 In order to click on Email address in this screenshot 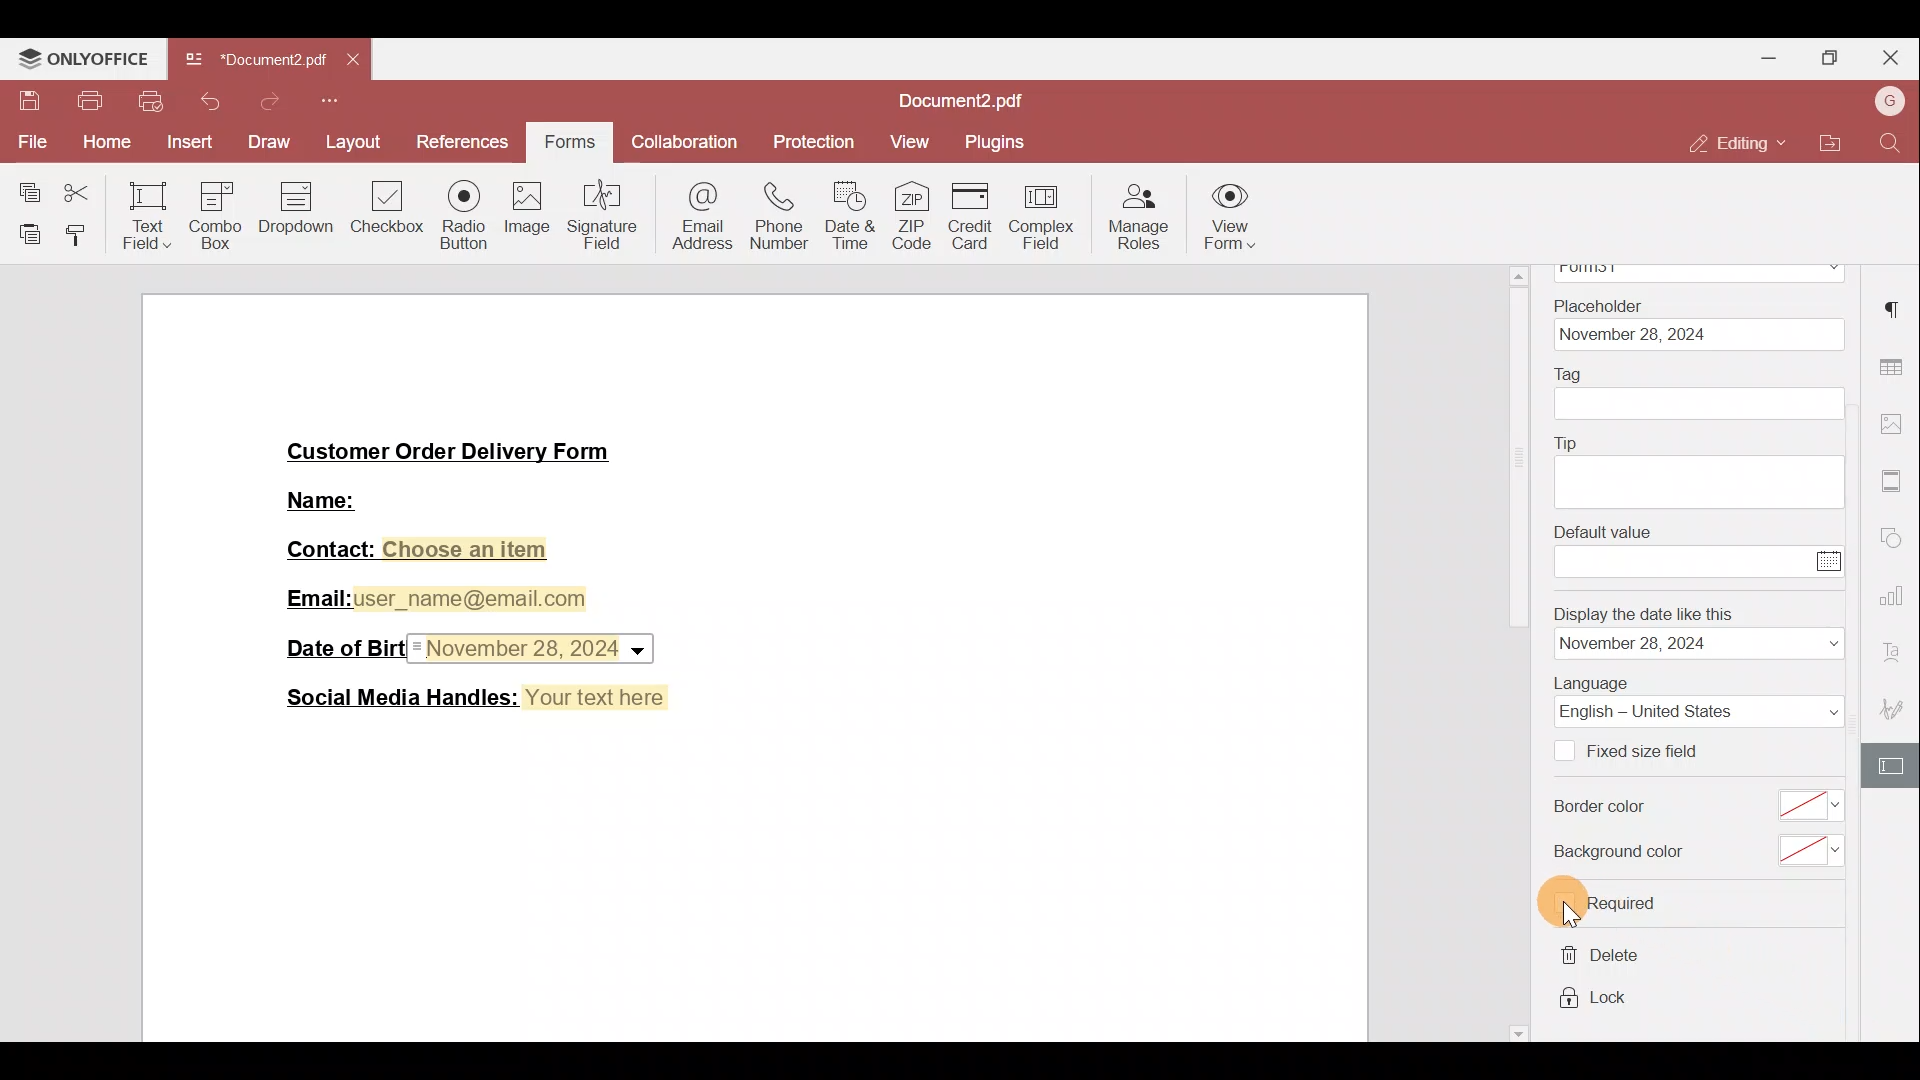, I will do `click(700, 213)`.